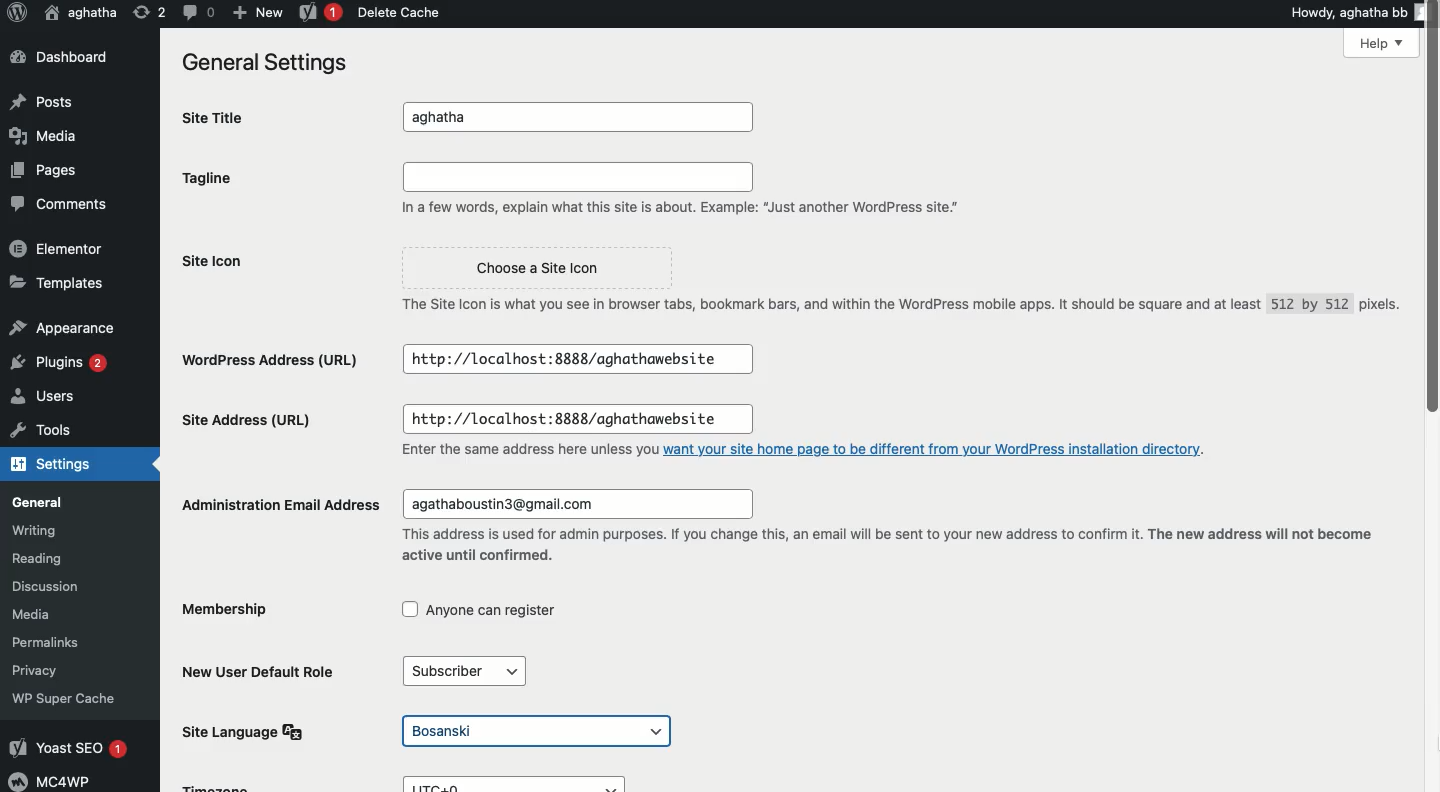 The image size is (1440, 792). What do you see at coordinates (480, 613) in the screenshot?
I see `Anyone can register` at bounding box center [480, 613].